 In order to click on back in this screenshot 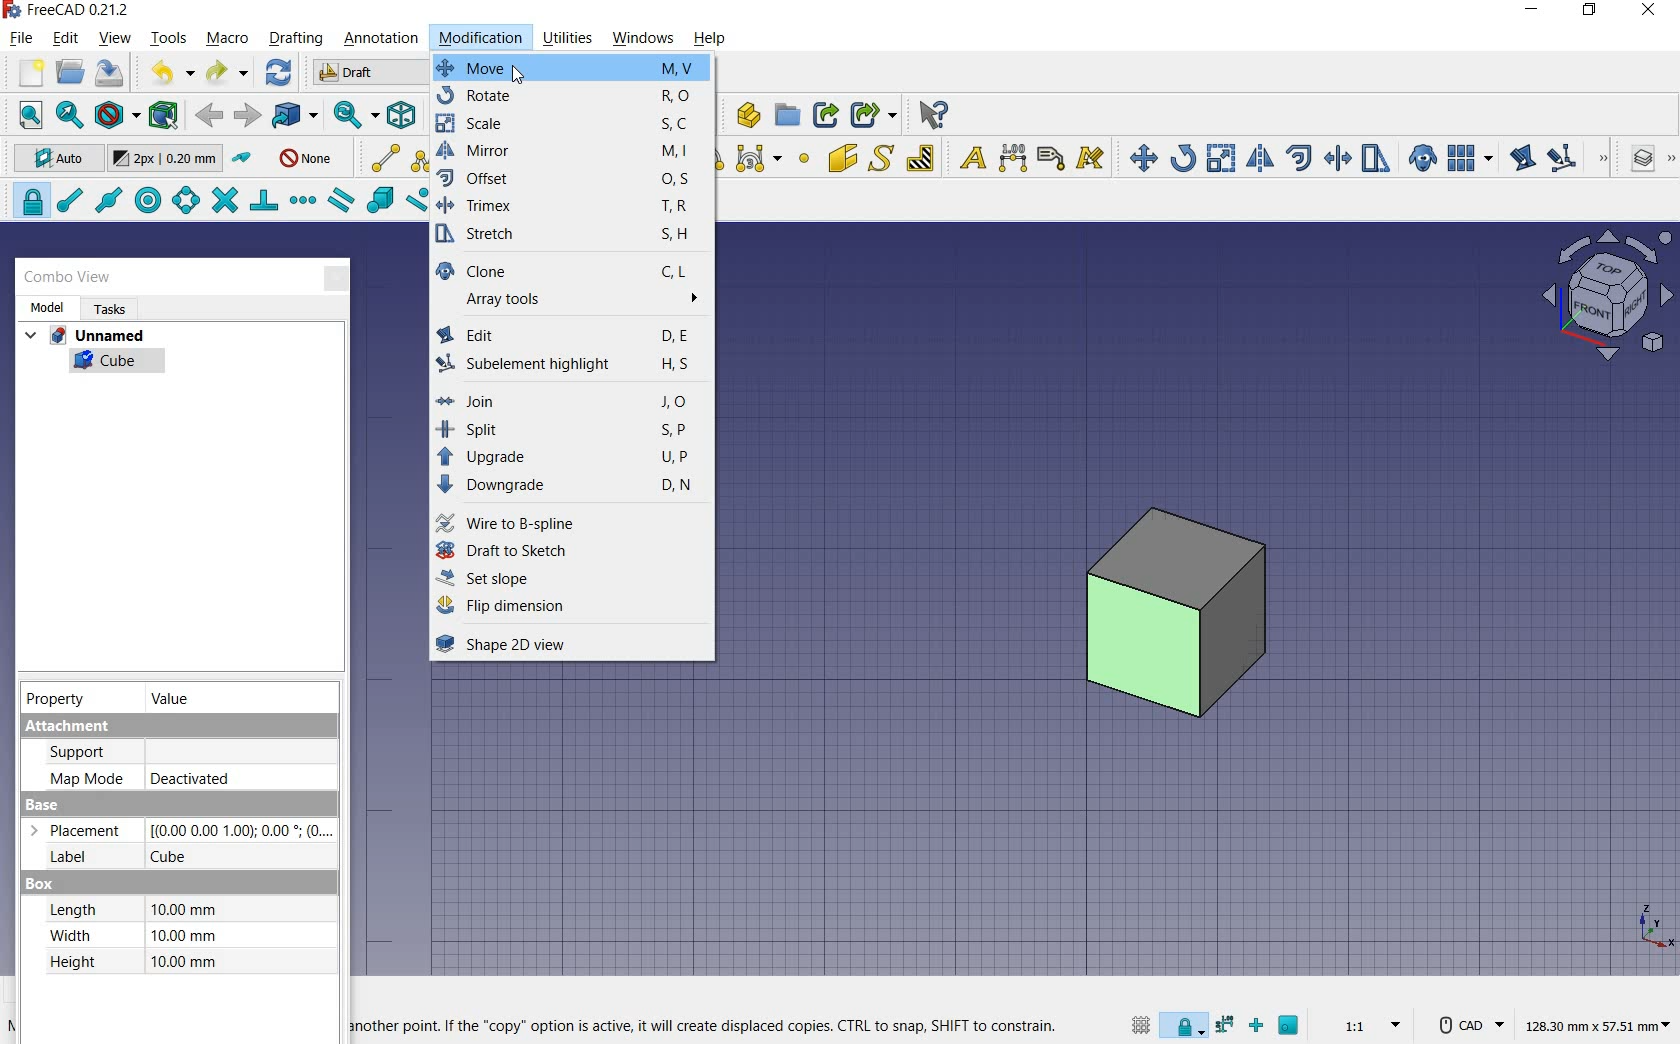, I will do `click(210, 116)`.